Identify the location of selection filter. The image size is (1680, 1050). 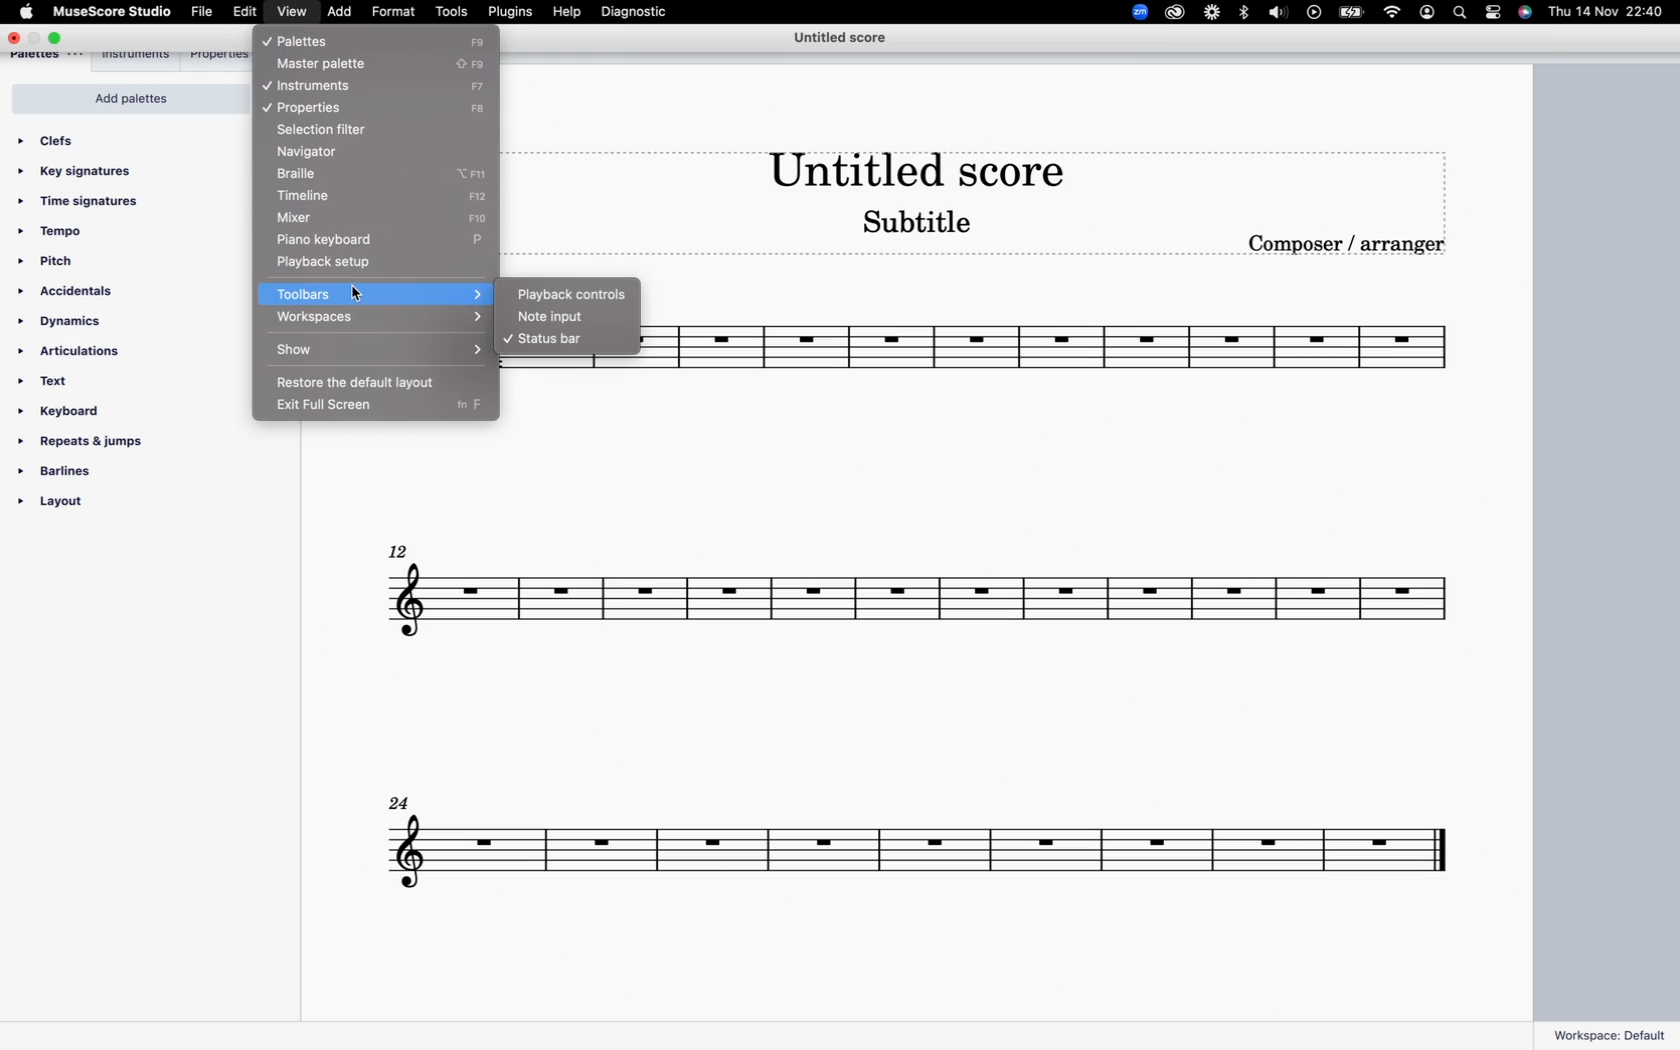
(341, 128).